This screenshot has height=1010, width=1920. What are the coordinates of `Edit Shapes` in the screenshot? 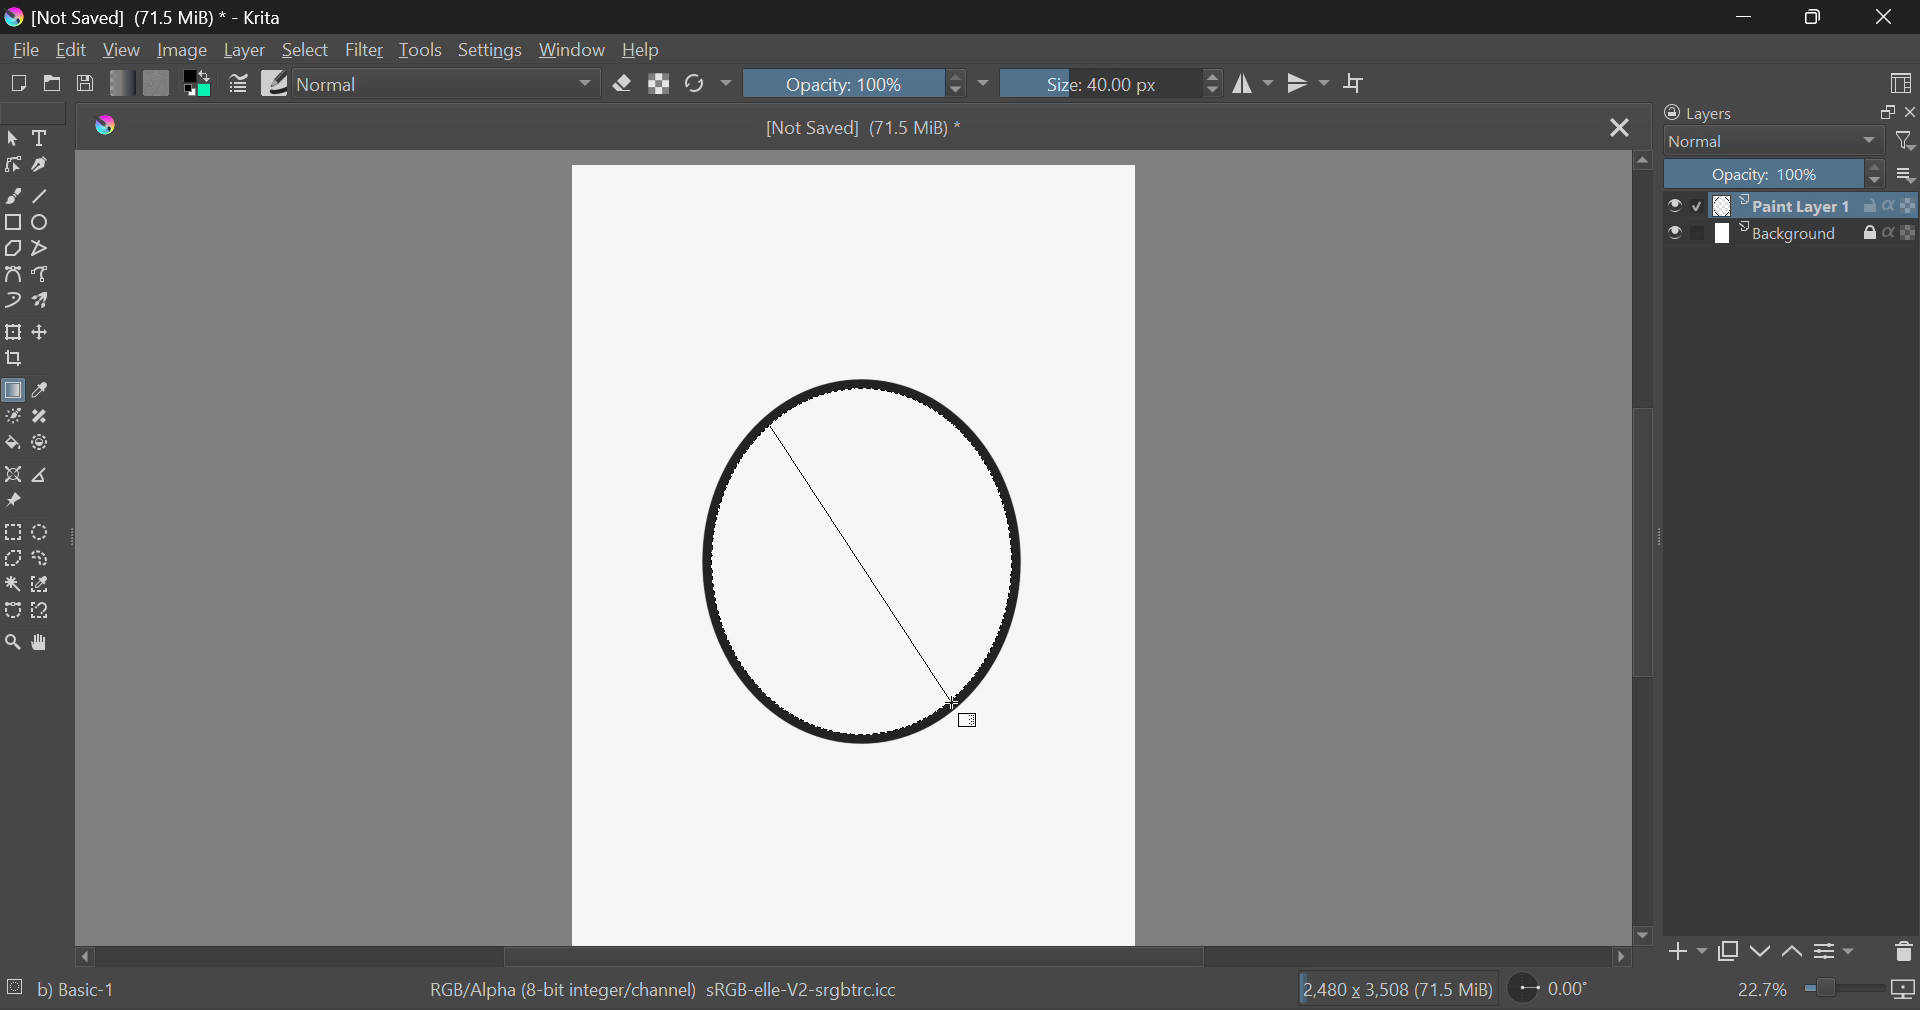 It's located at (12, 167).